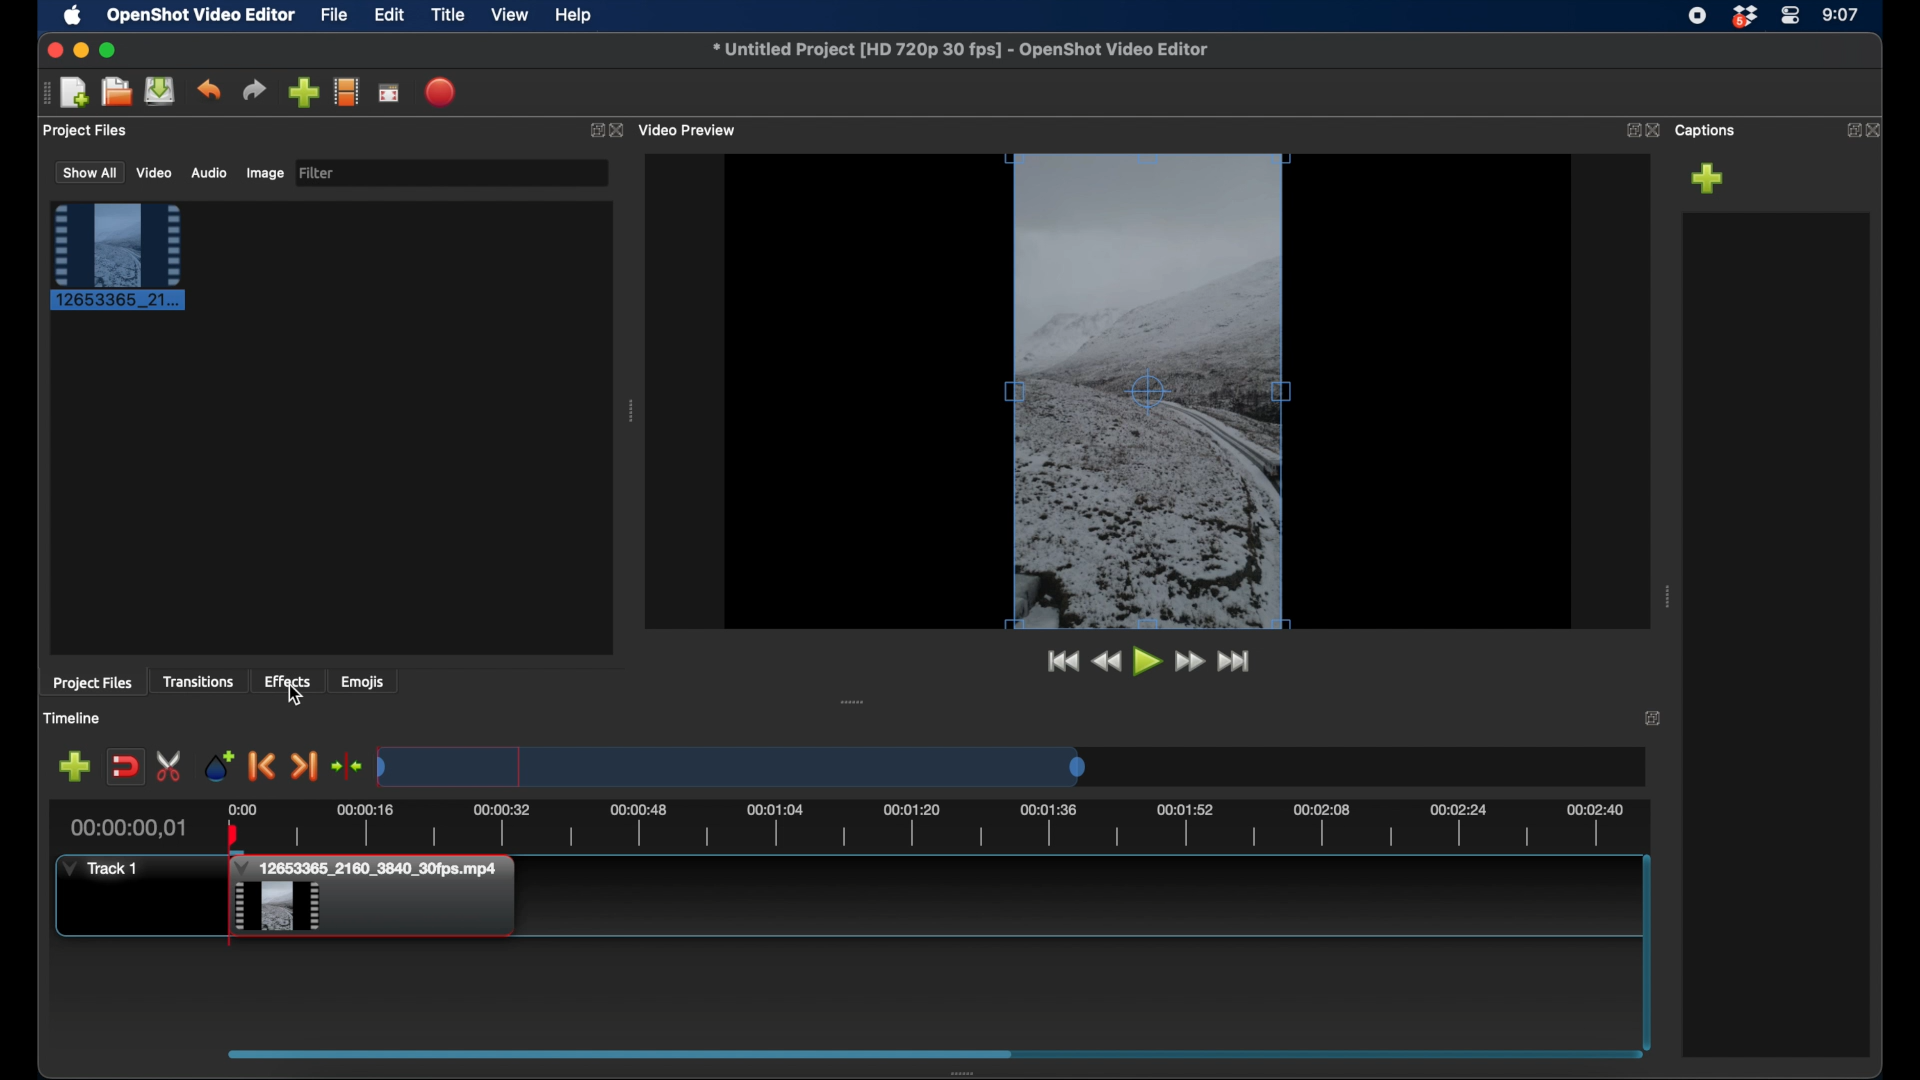 The image size is (1920, 1080). What do you see at coordinates (730, 766) in the screenshot?
I see `timeline scale` at bounding box center [730, 766].